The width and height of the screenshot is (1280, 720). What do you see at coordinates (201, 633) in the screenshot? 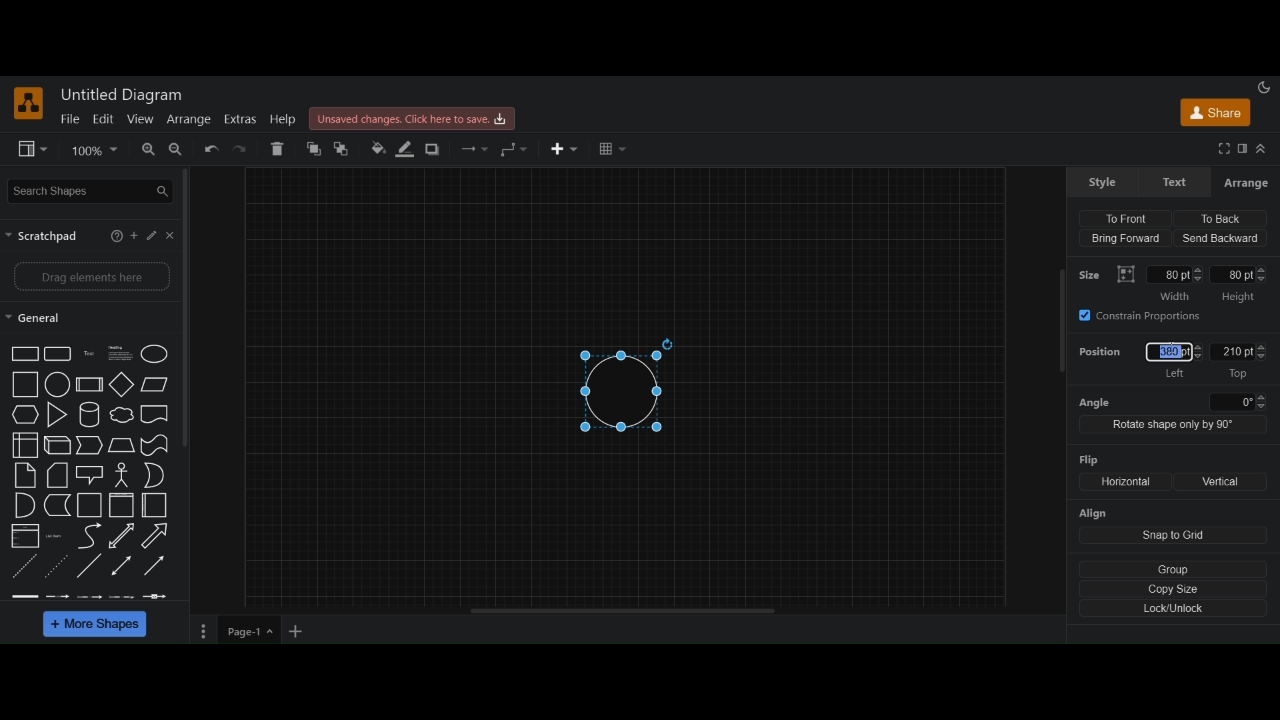
I see `pages` at bounding box center [201, 633].